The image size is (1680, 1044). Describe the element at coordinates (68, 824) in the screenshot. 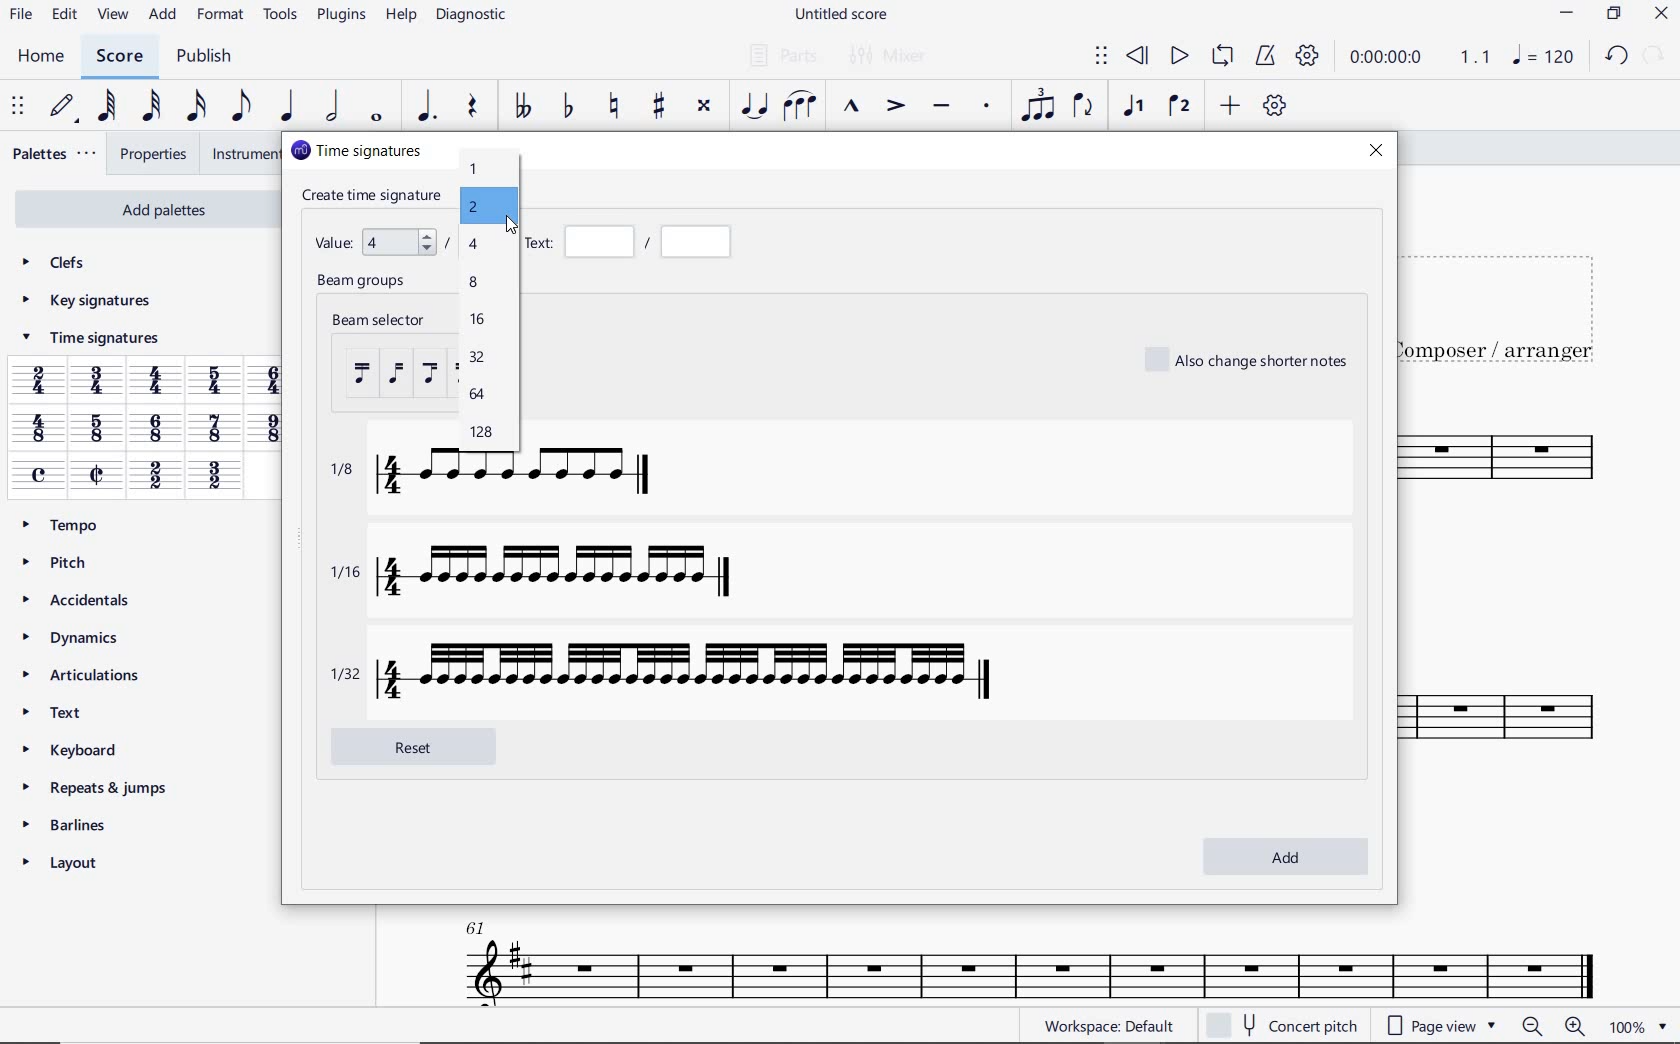

I see `BARLINES` at that location.